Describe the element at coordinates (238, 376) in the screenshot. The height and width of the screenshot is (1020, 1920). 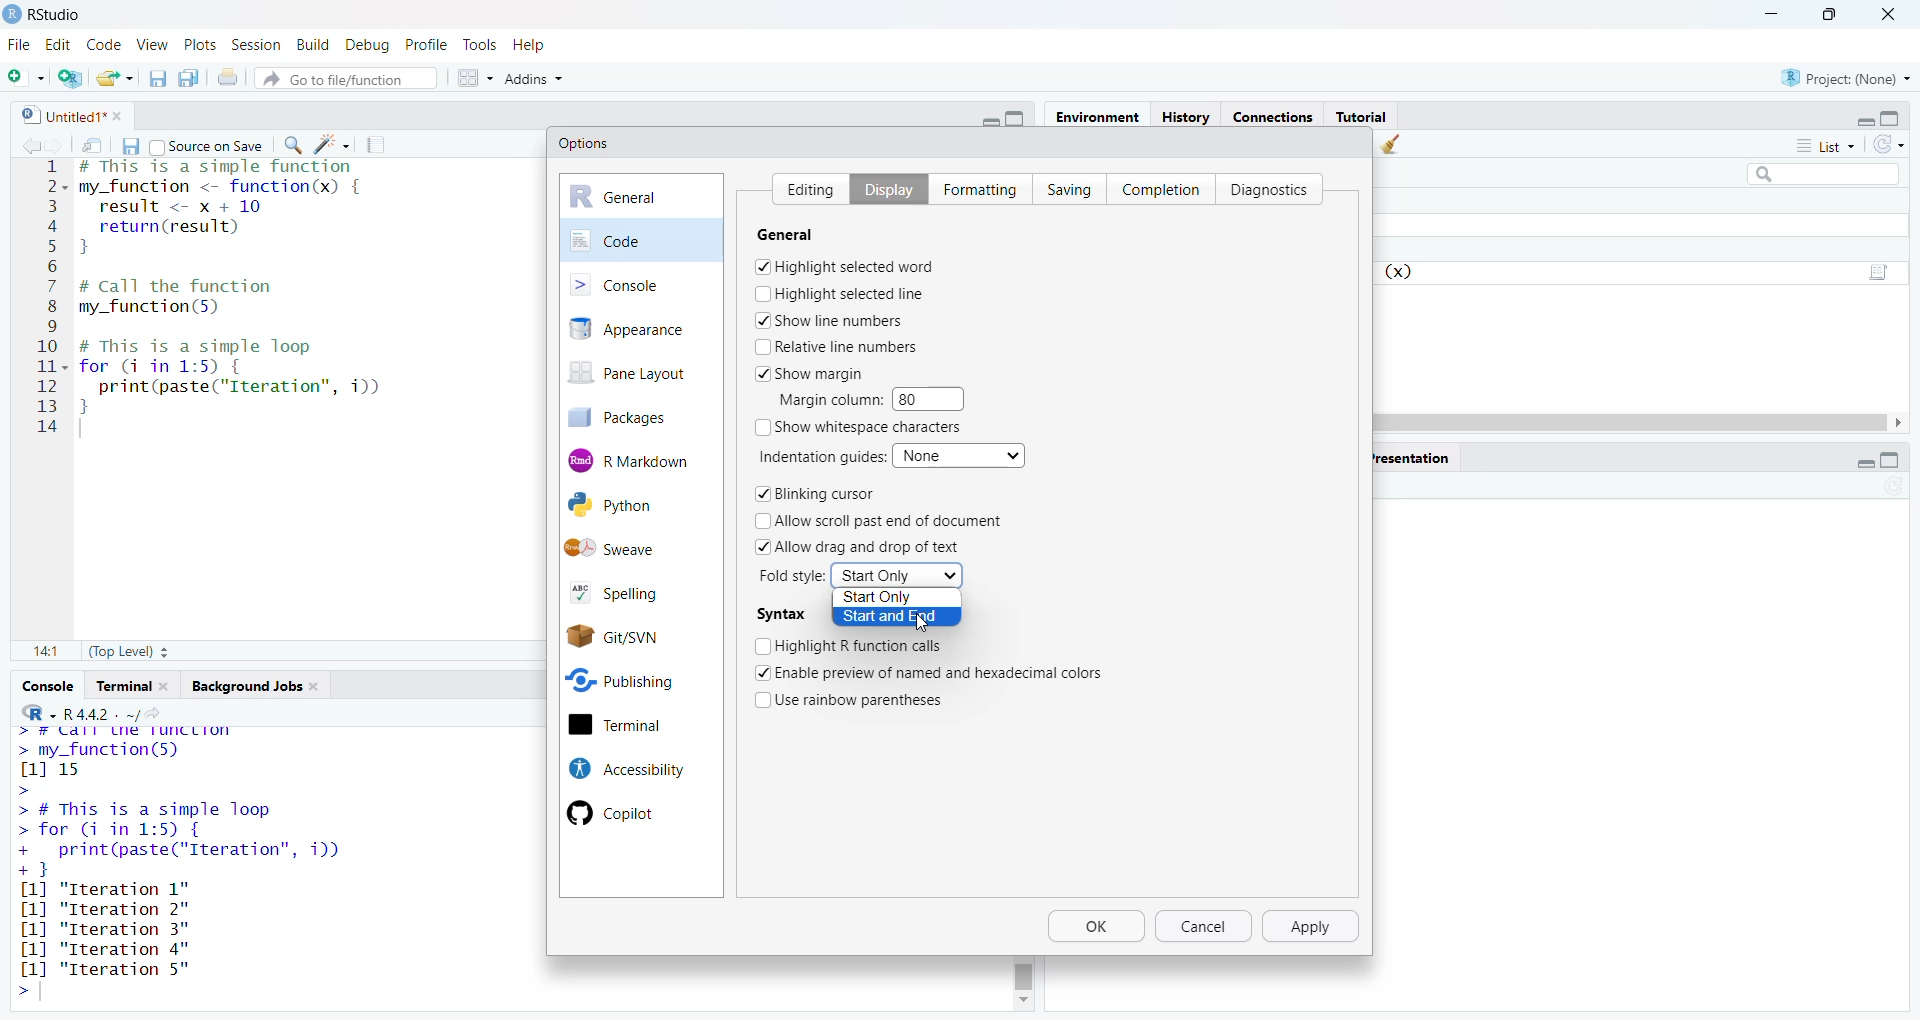
I see `code of a simple loop` at that location.